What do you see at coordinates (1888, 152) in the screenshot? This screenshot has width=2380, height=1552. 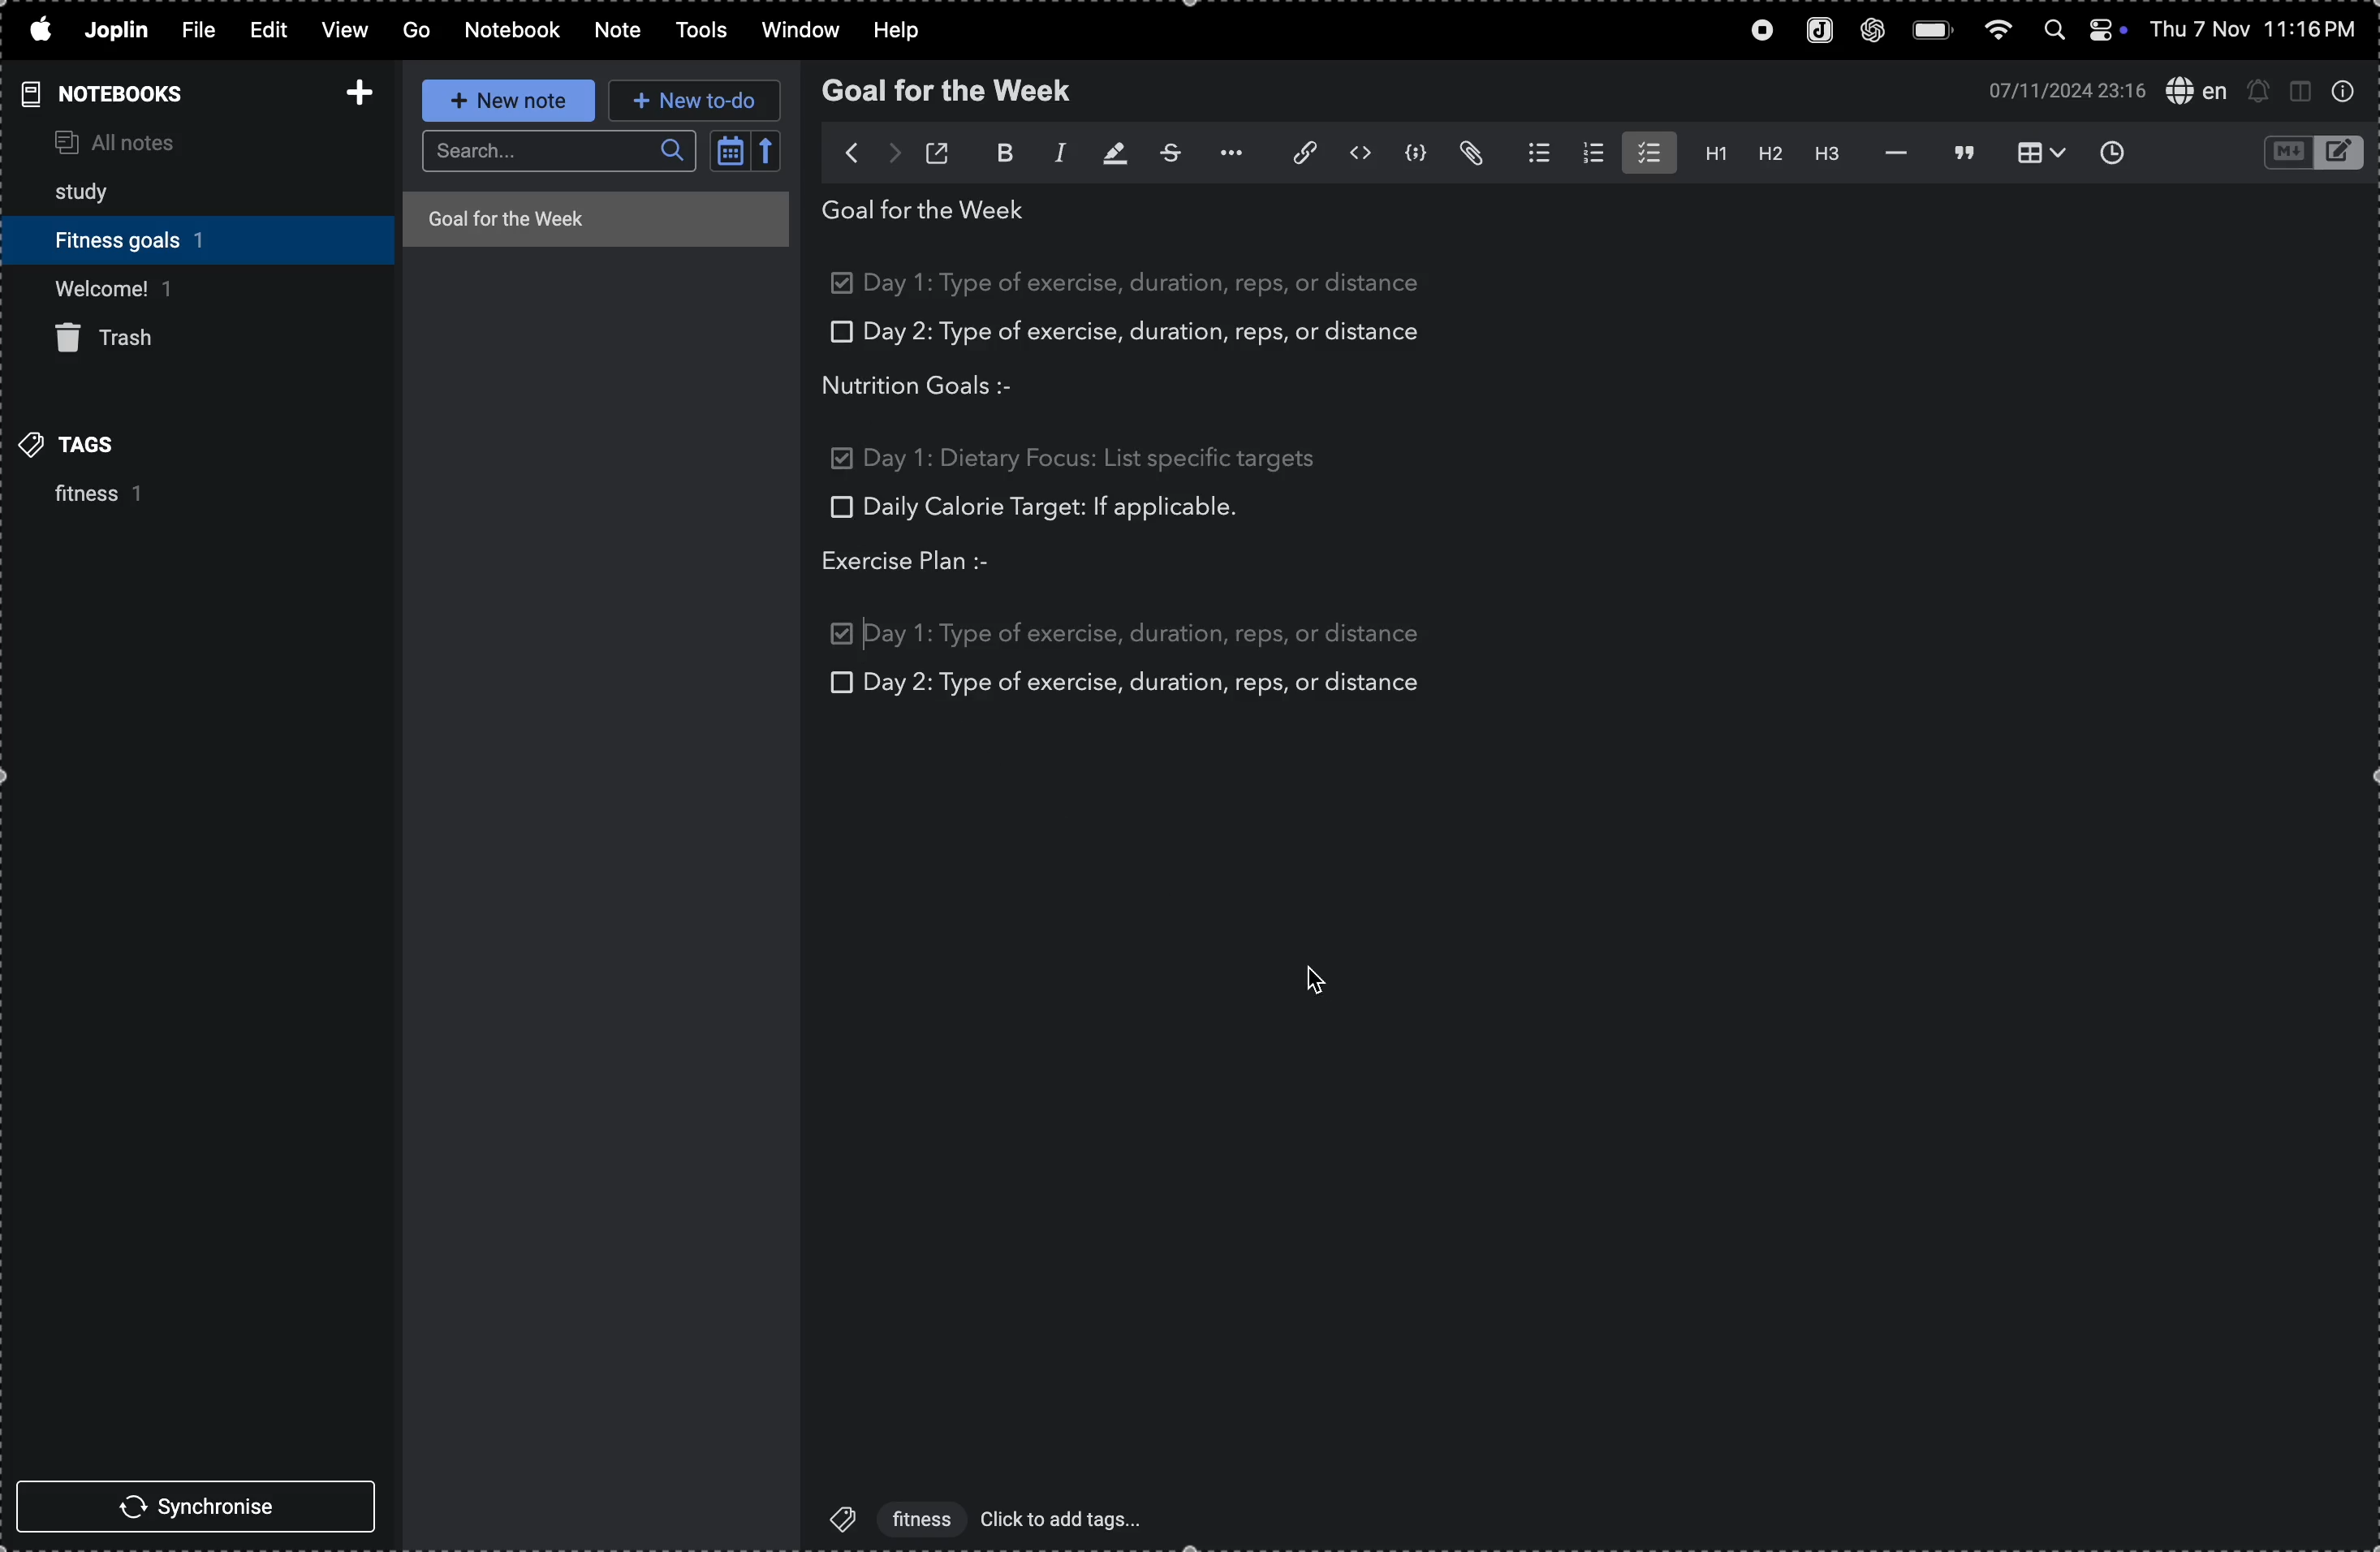 I see `horizontal line` at bounding box center [1888, 152].